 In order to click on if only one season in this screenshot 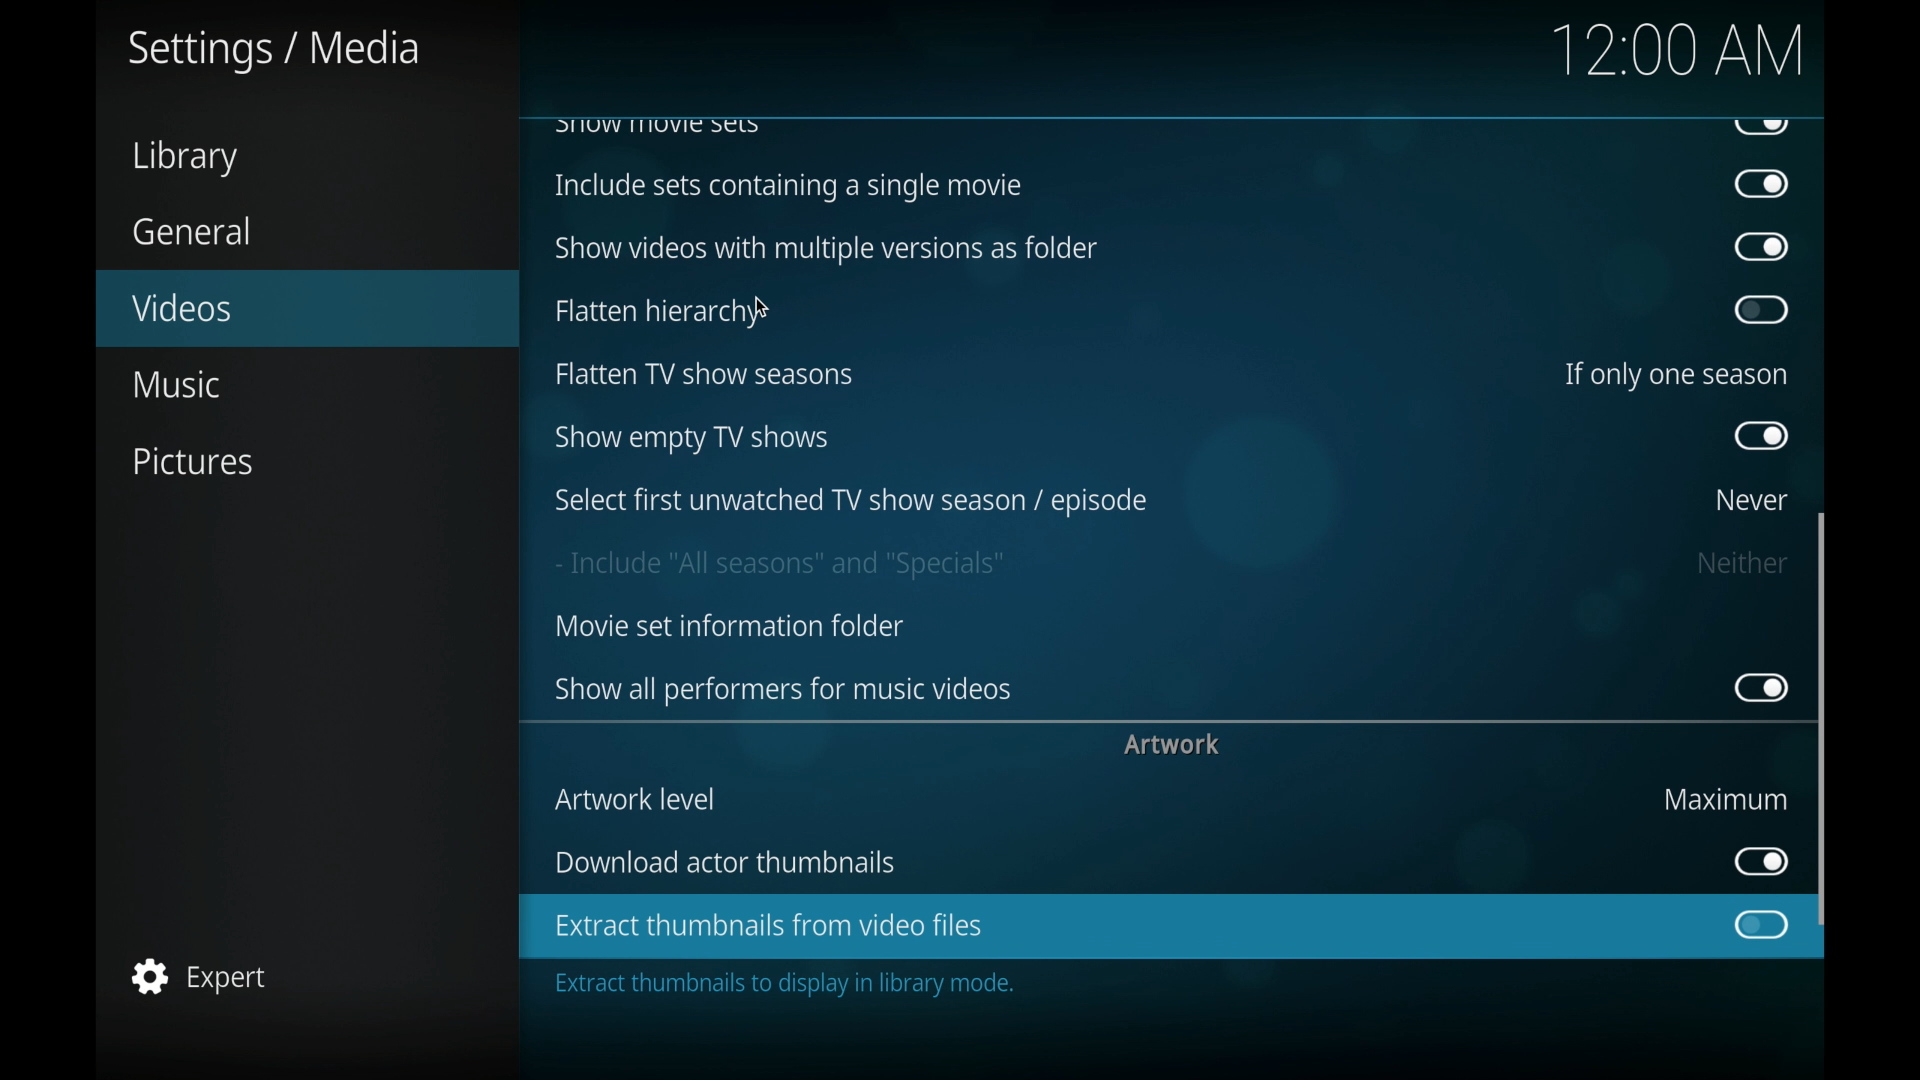, I will do `click(1675, 374)`.